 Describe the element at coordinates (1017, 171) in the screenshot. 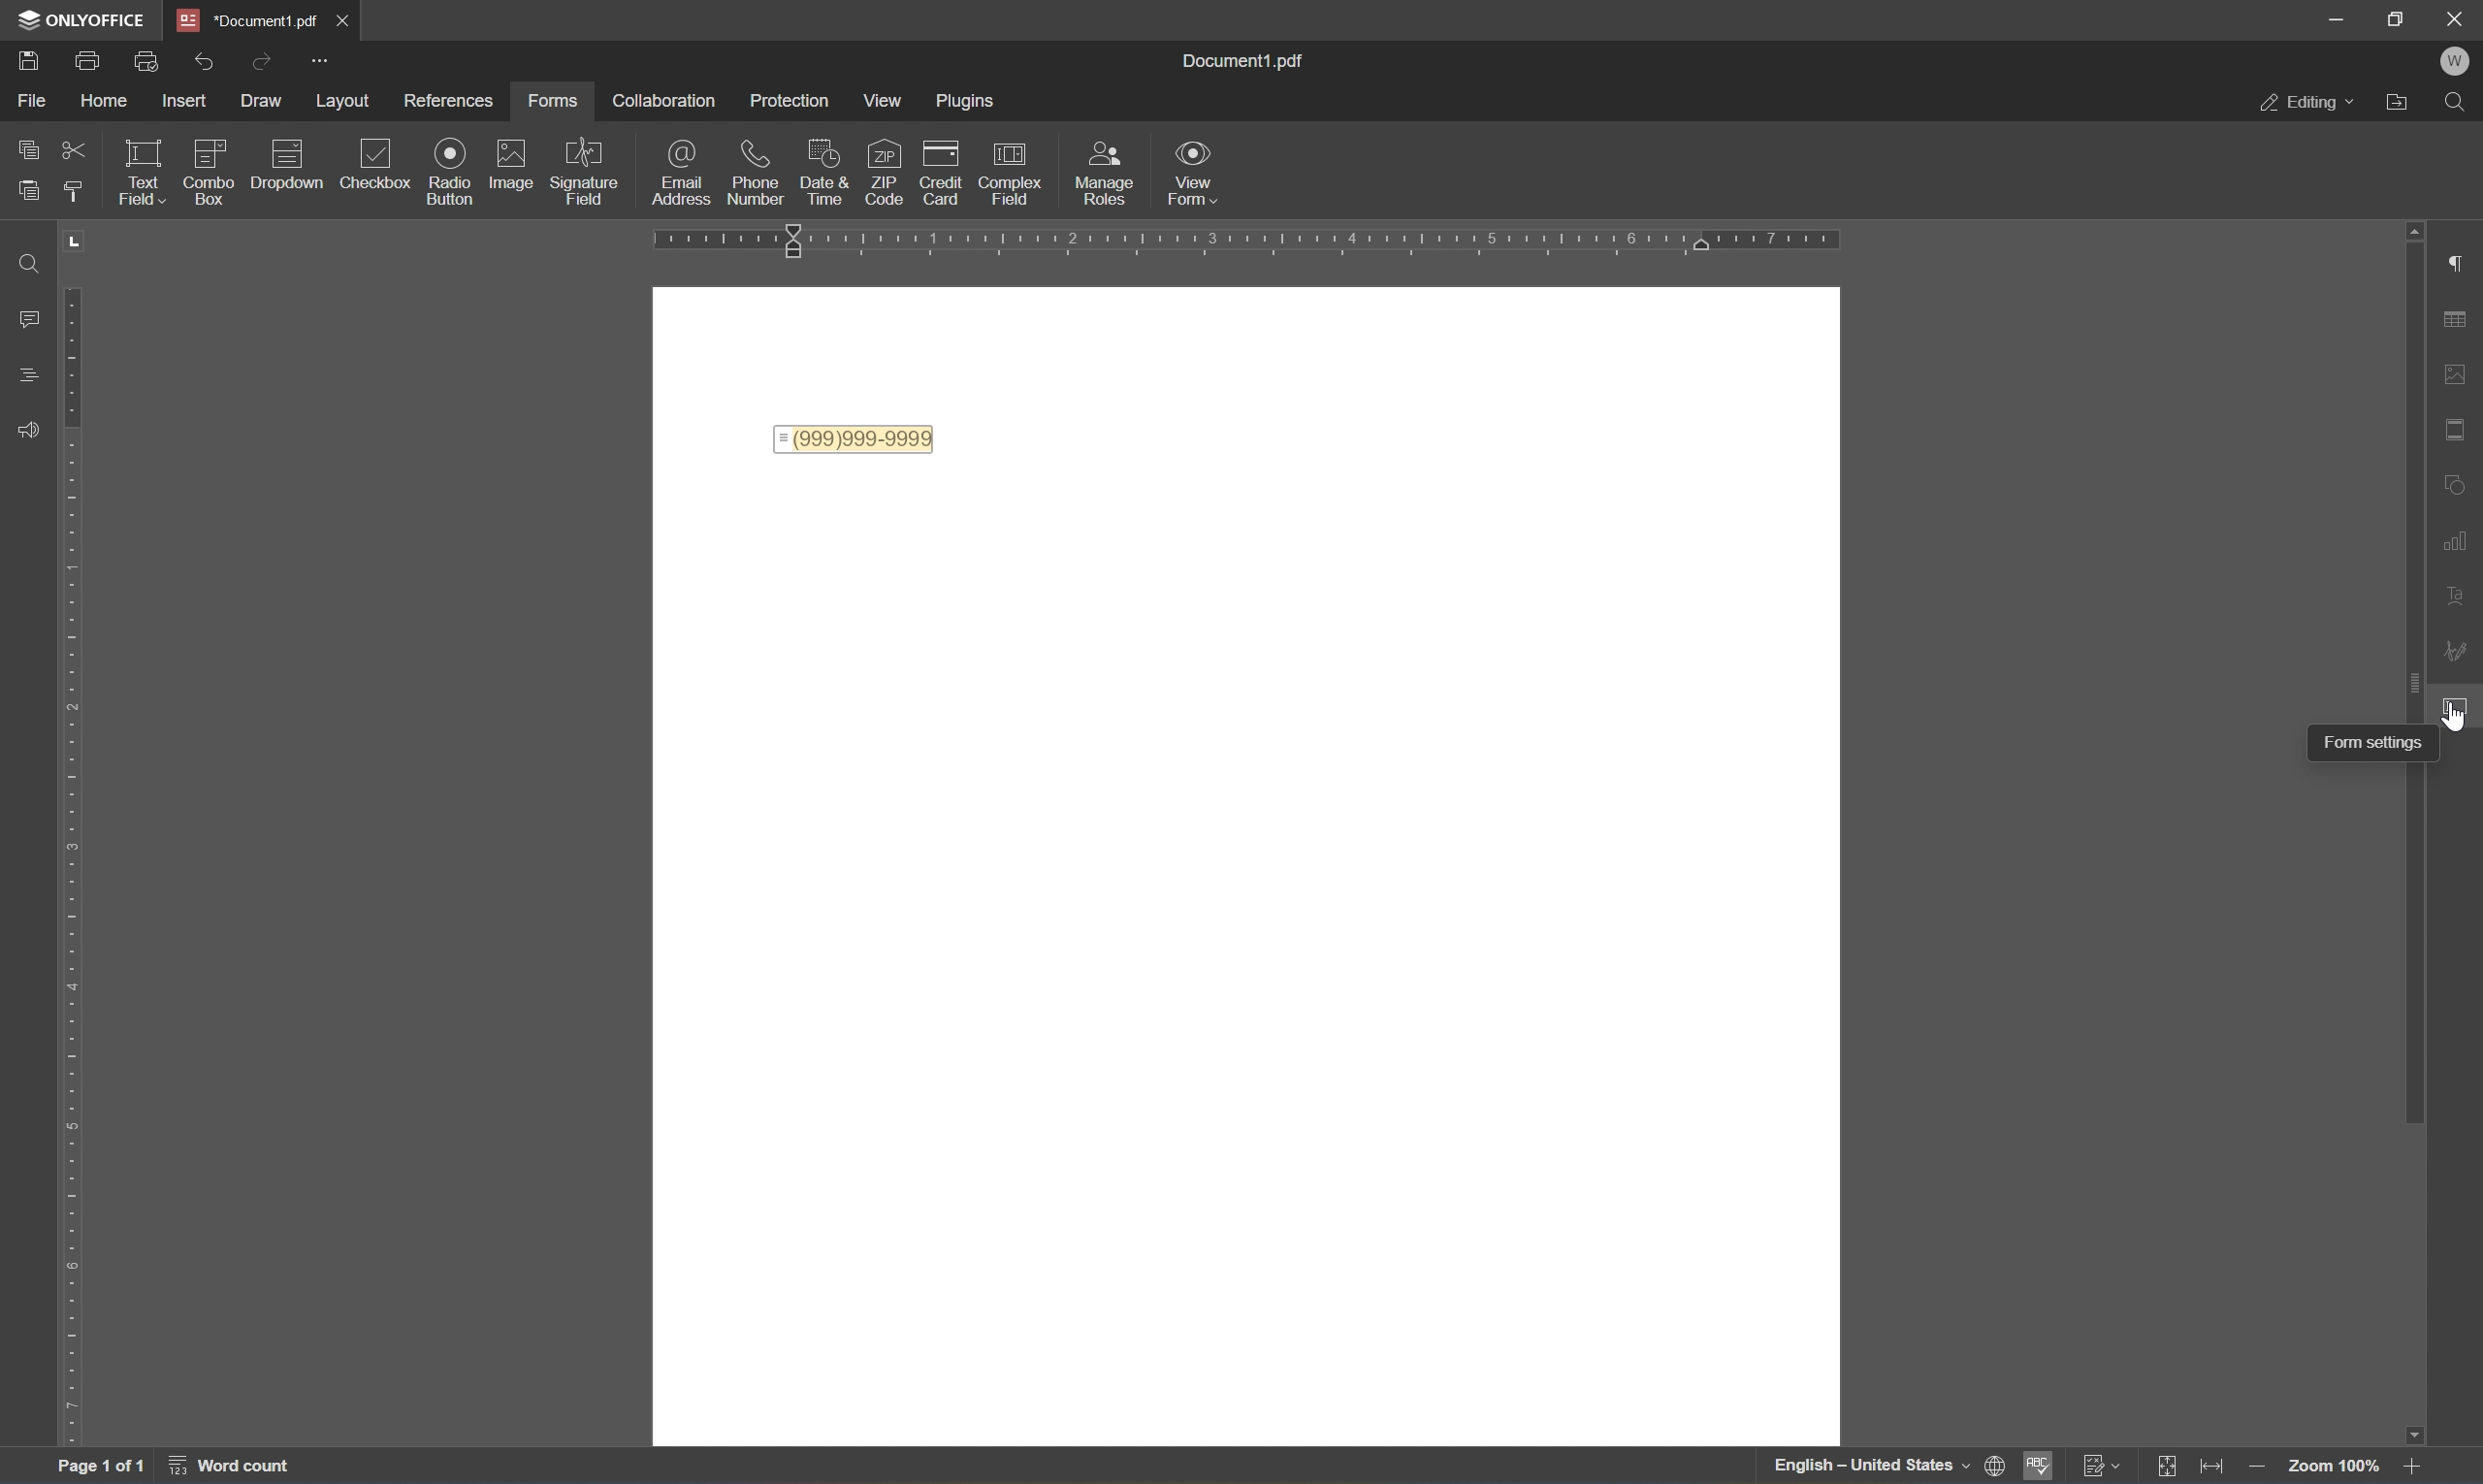

I see `complex field` at that location.